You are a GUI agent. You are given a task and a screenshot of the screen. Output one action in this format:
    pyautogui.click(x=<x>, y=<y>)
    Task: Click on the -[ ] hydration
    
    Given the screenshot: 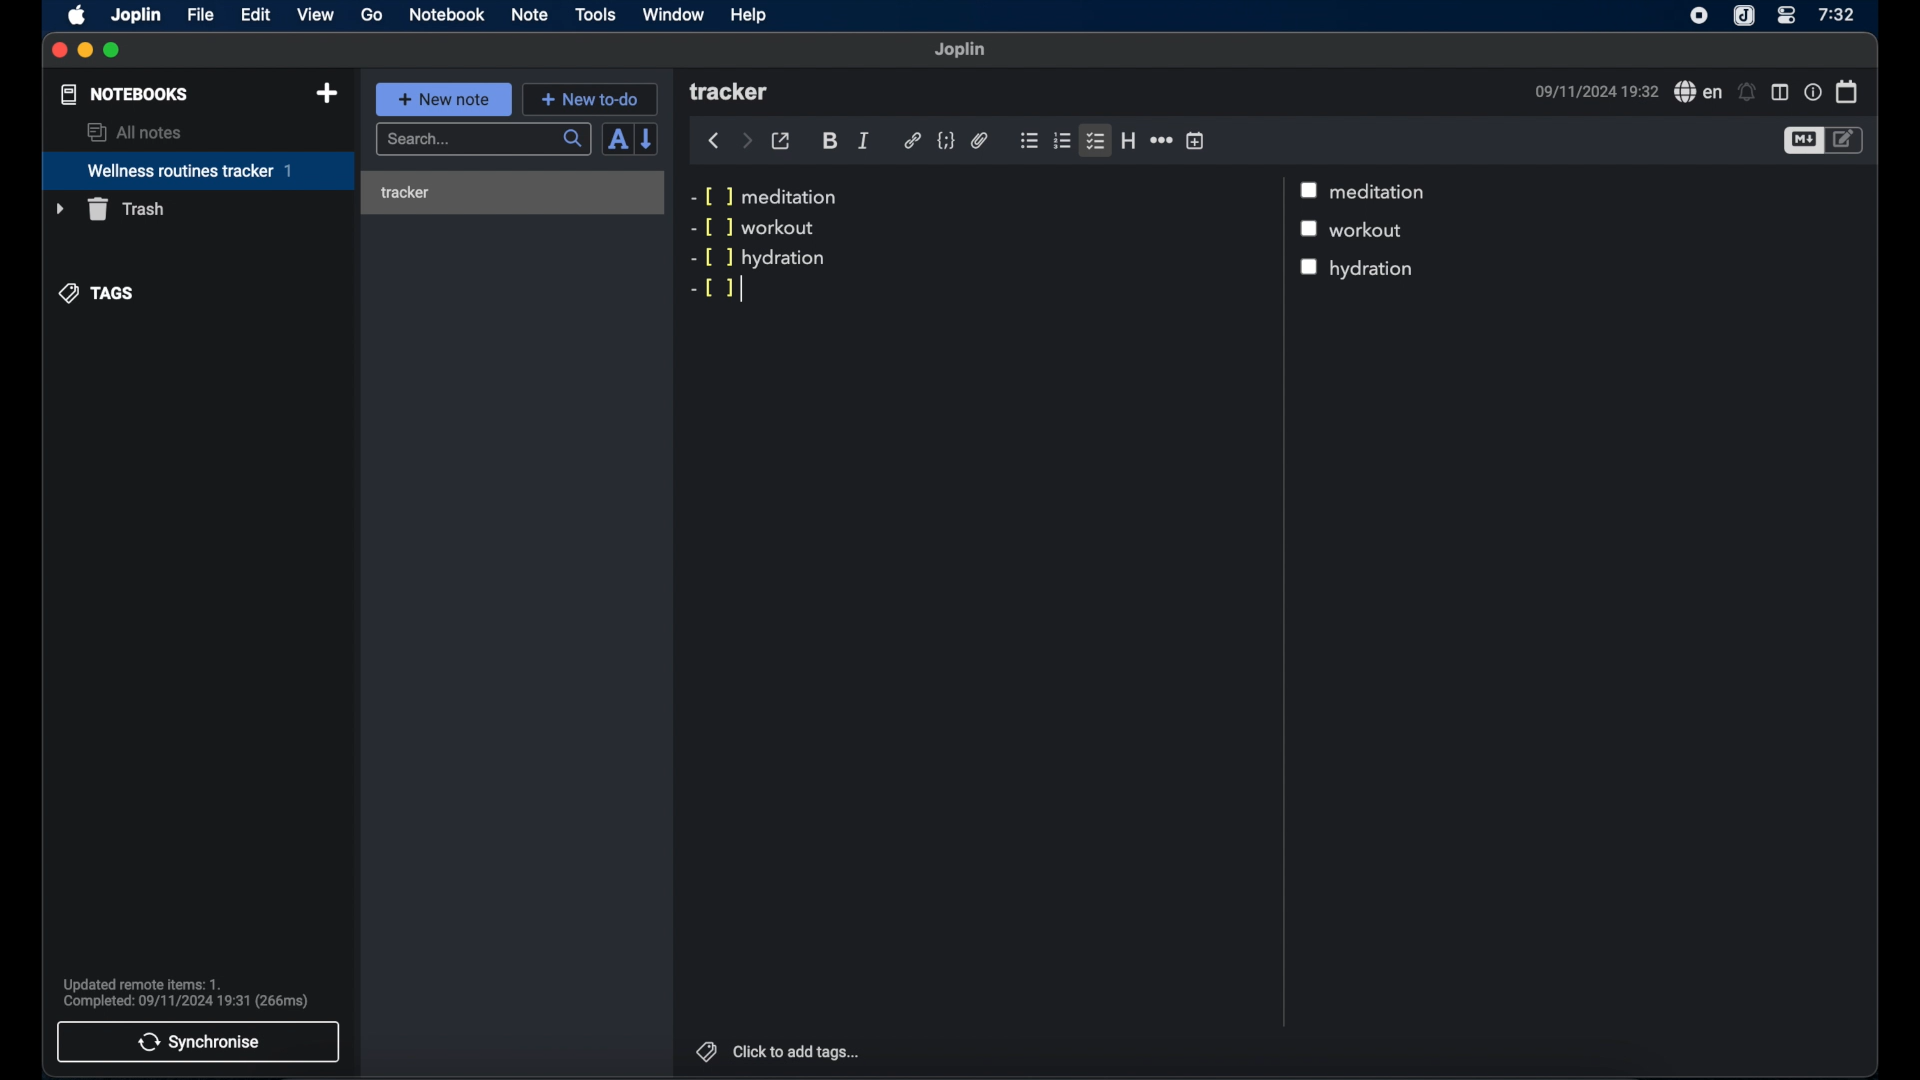 What is the action you would take?
    pyautogui.click(x=759, y=258)
    